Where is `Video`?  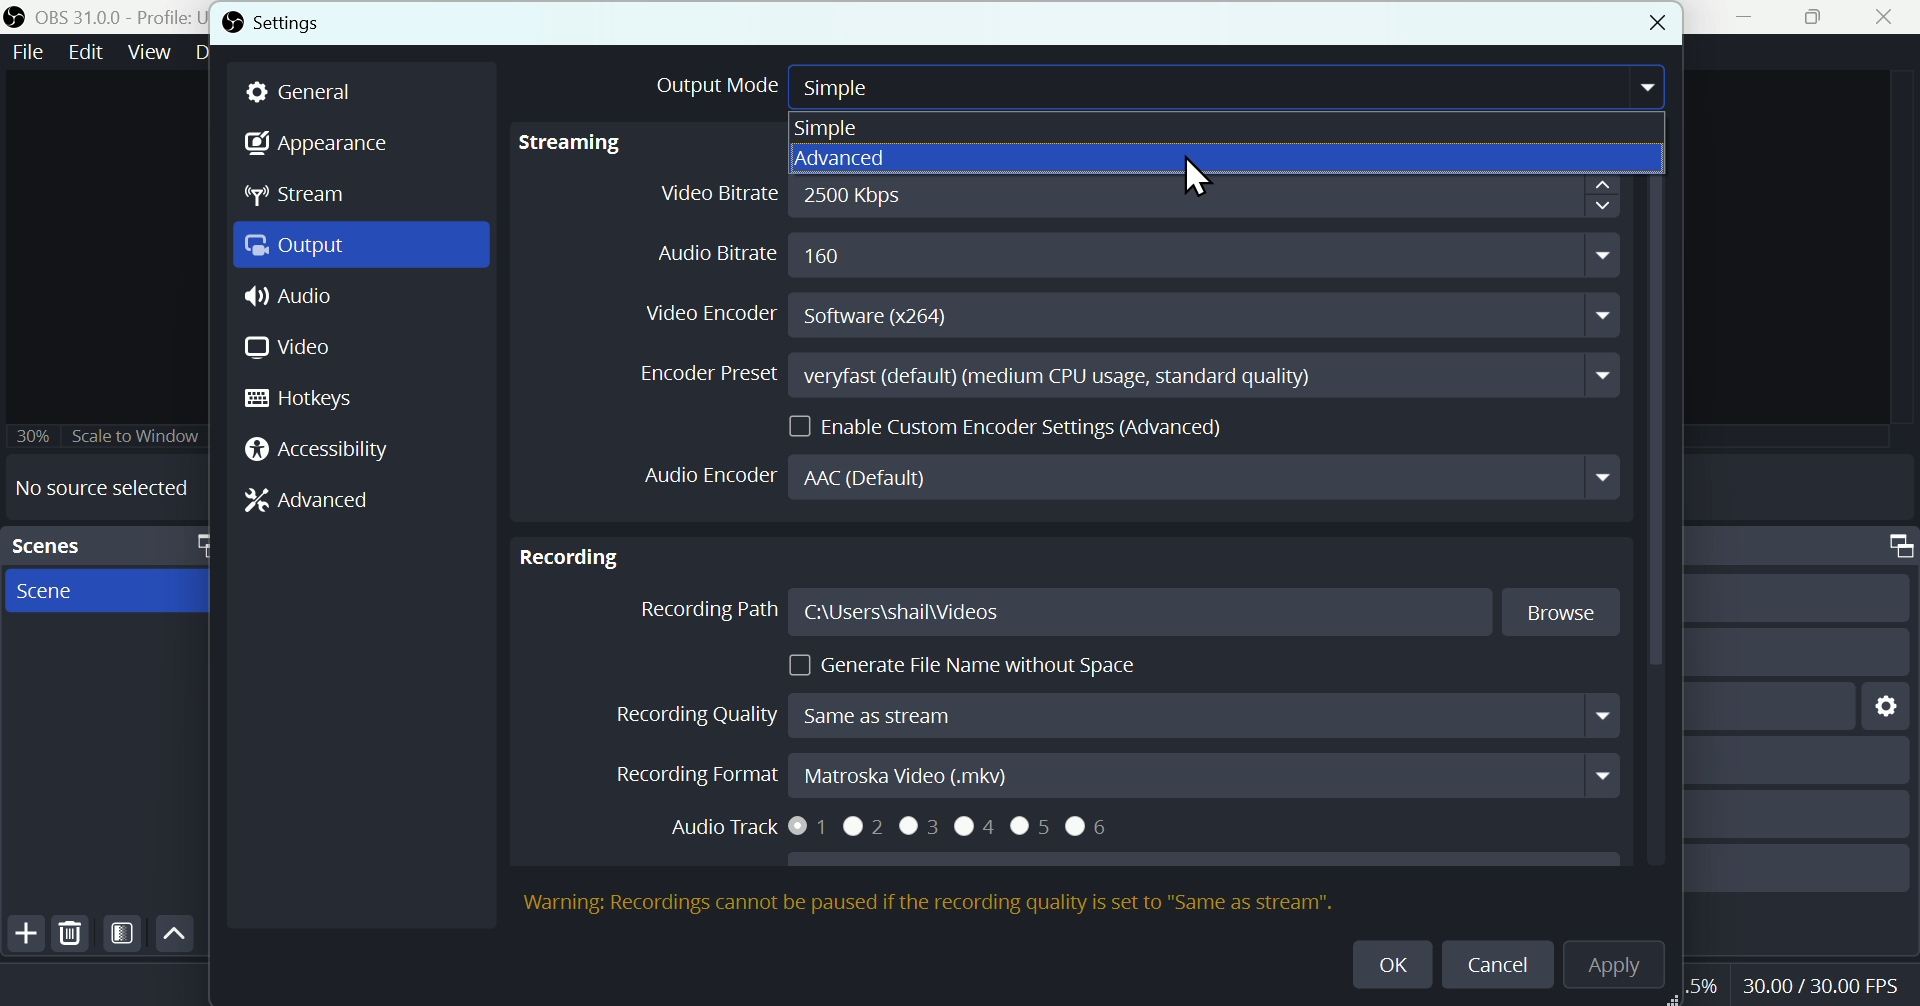
Video is located at coordinates (287, 349).